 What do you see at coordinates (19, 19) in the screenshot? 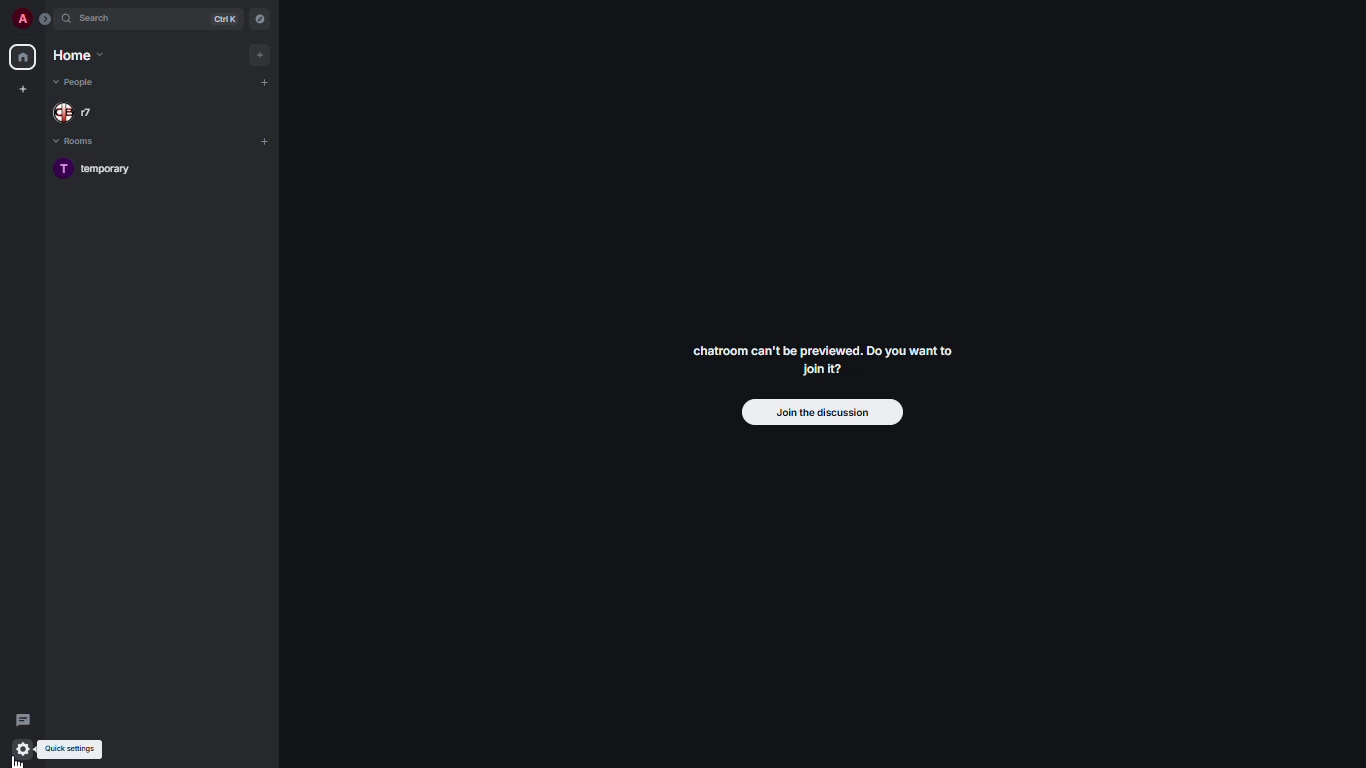
I see `profile` at bounding box center [19, 19].